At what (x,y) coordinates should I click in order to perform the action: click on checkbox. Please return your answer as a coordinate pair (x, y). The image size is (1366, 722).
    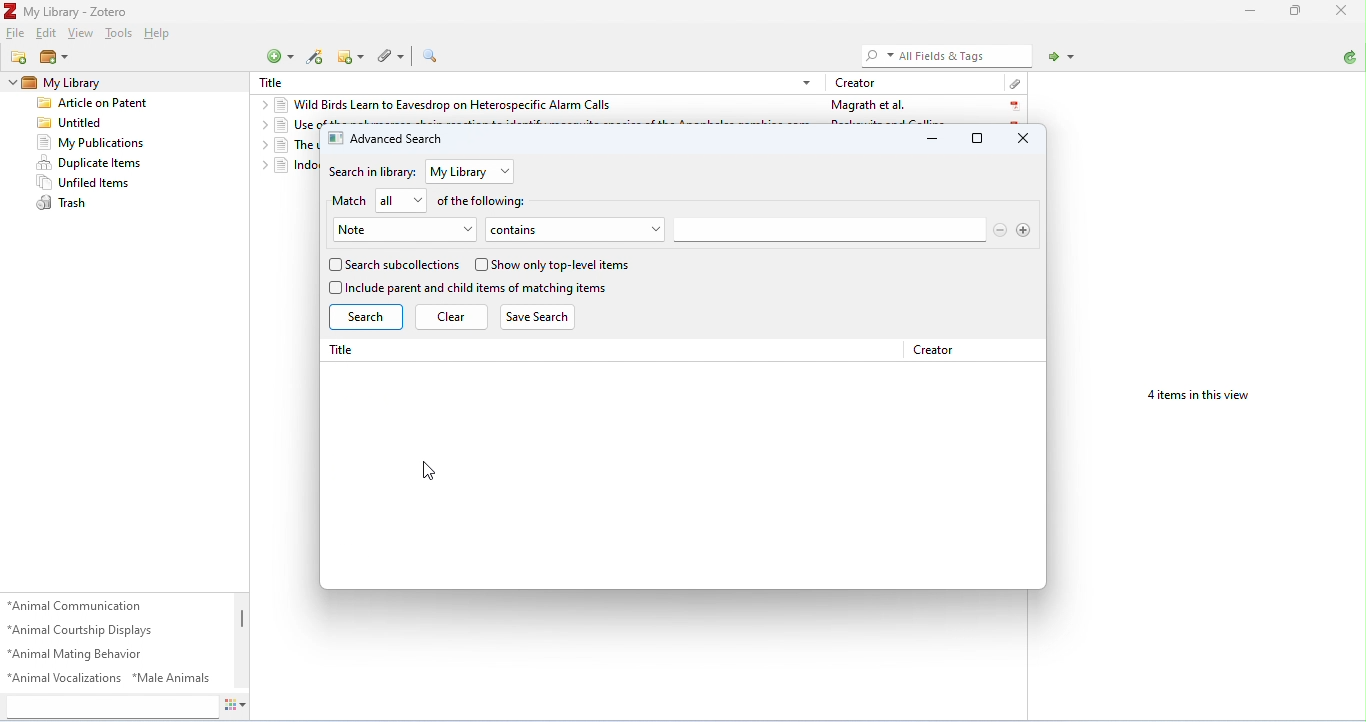
    Looking at the image, I should click on (335, 265).